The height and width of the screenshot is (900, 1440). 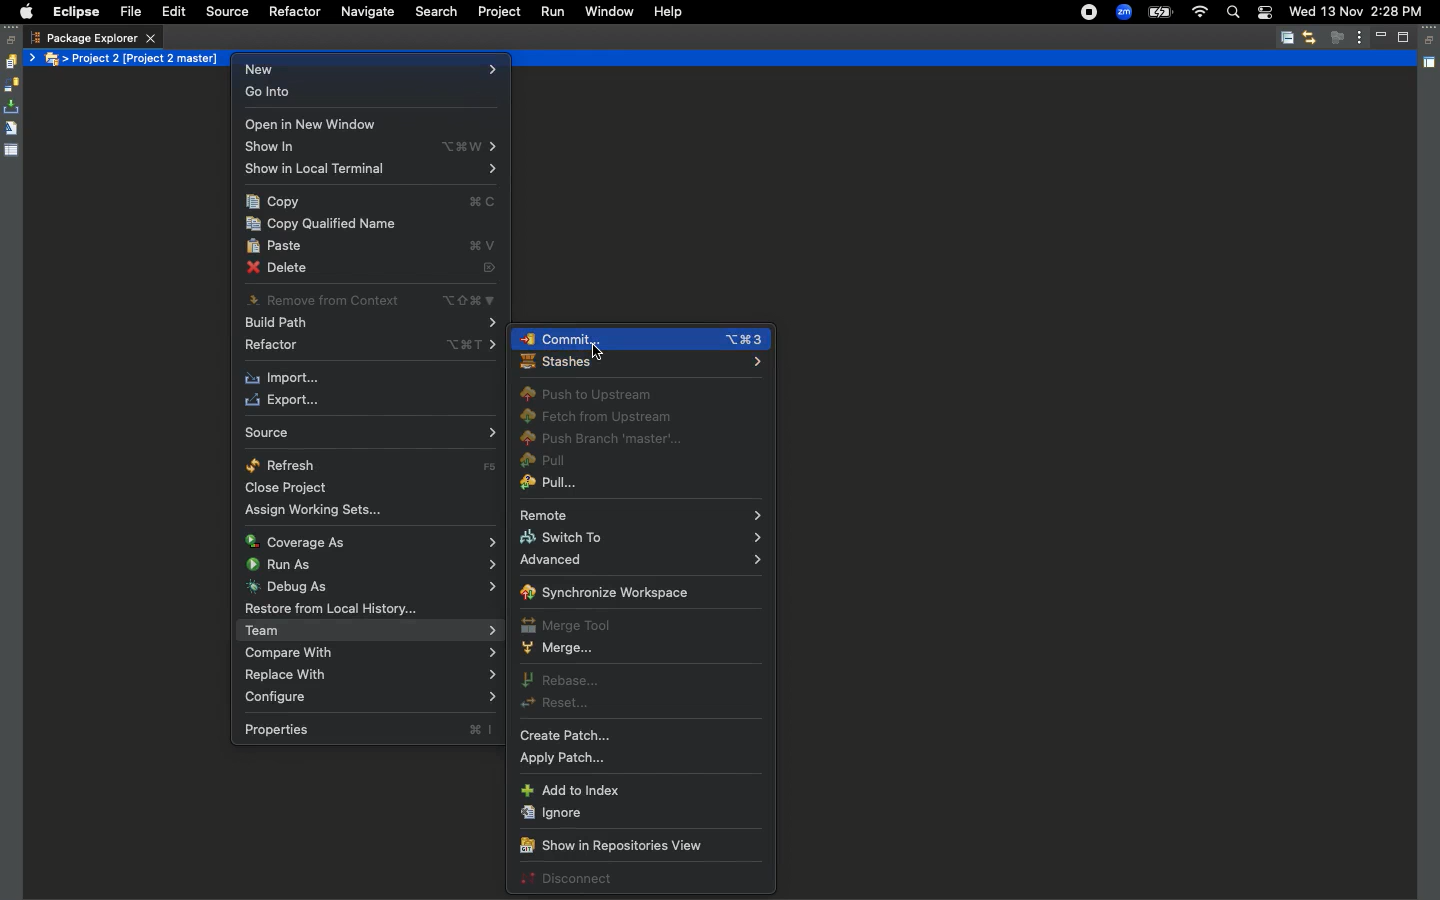 What do you see at coordinates (607, 10) in the screenshot?
I see `Window` at bounding box center [607, 10].